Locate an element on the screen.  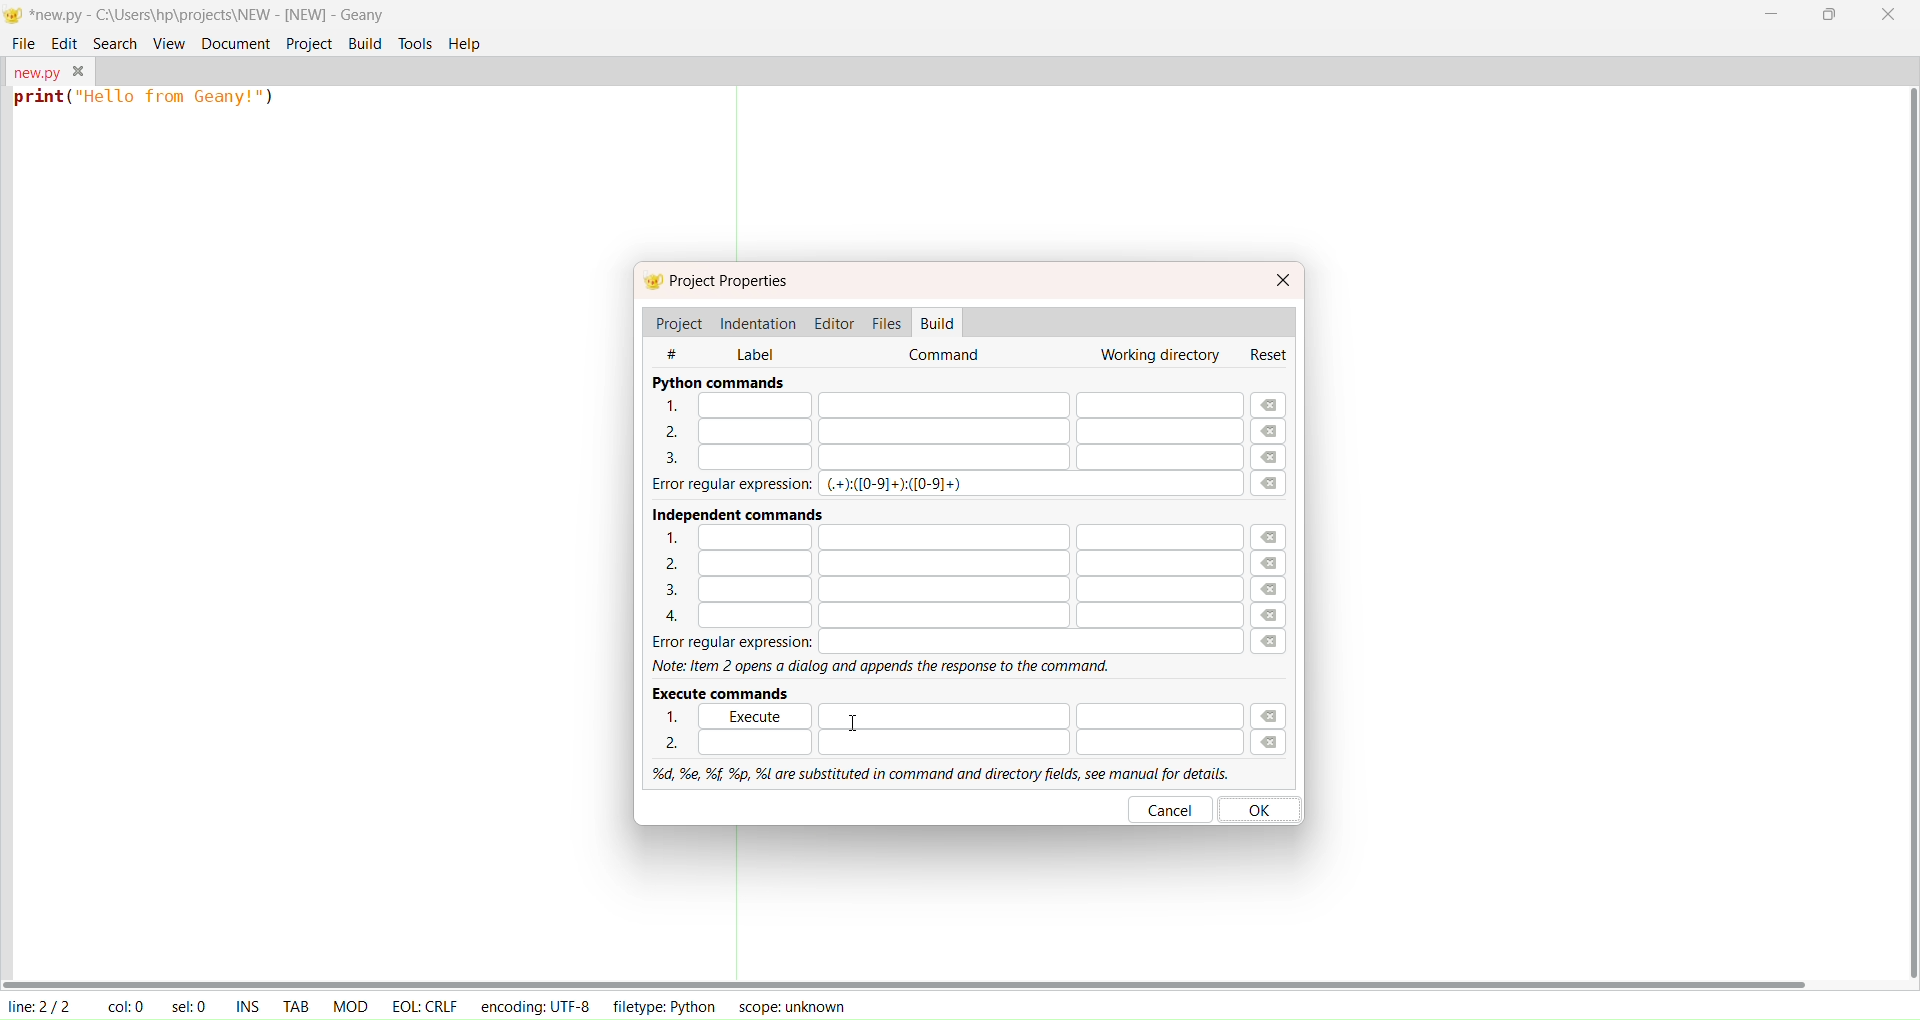
INS is located at coordinates (248, 1004).